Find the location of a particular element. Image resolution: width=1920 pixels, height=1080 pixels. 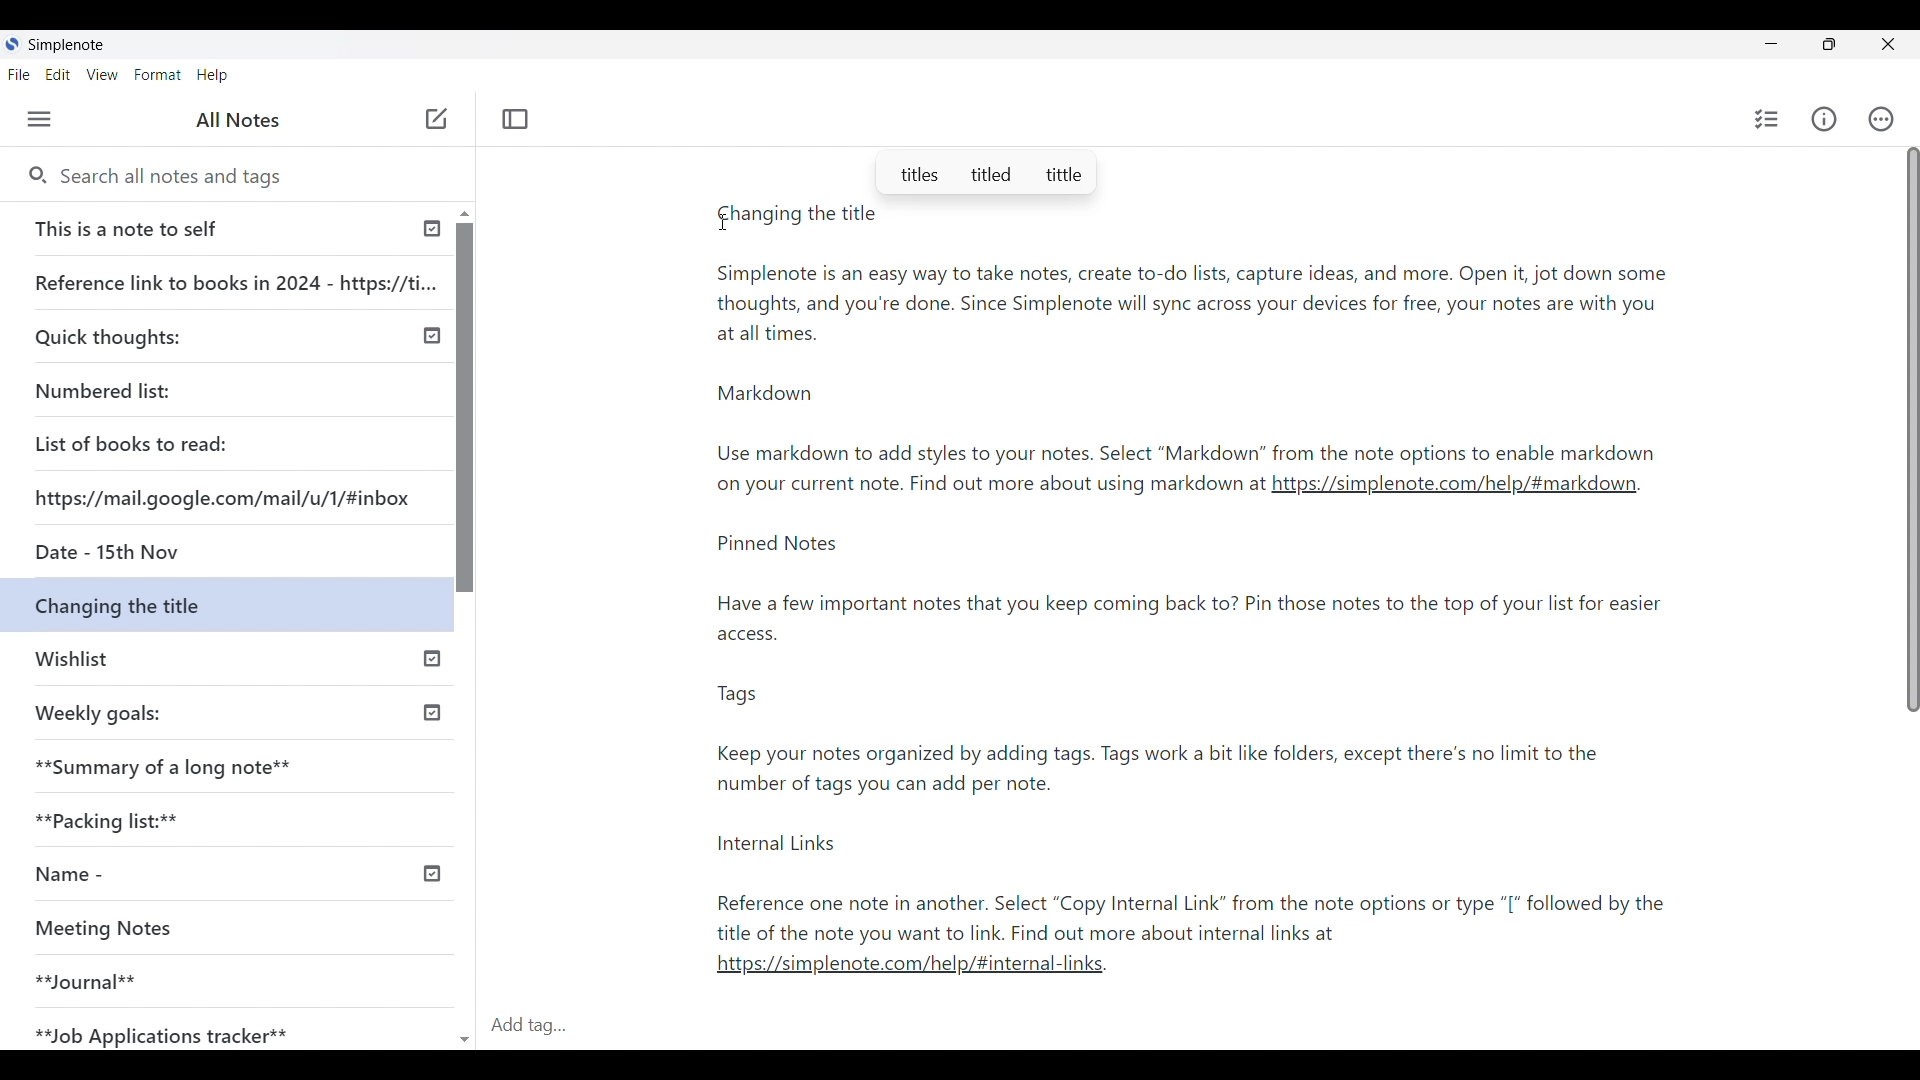

Meeting Notes is located at coordinates (114, 926).